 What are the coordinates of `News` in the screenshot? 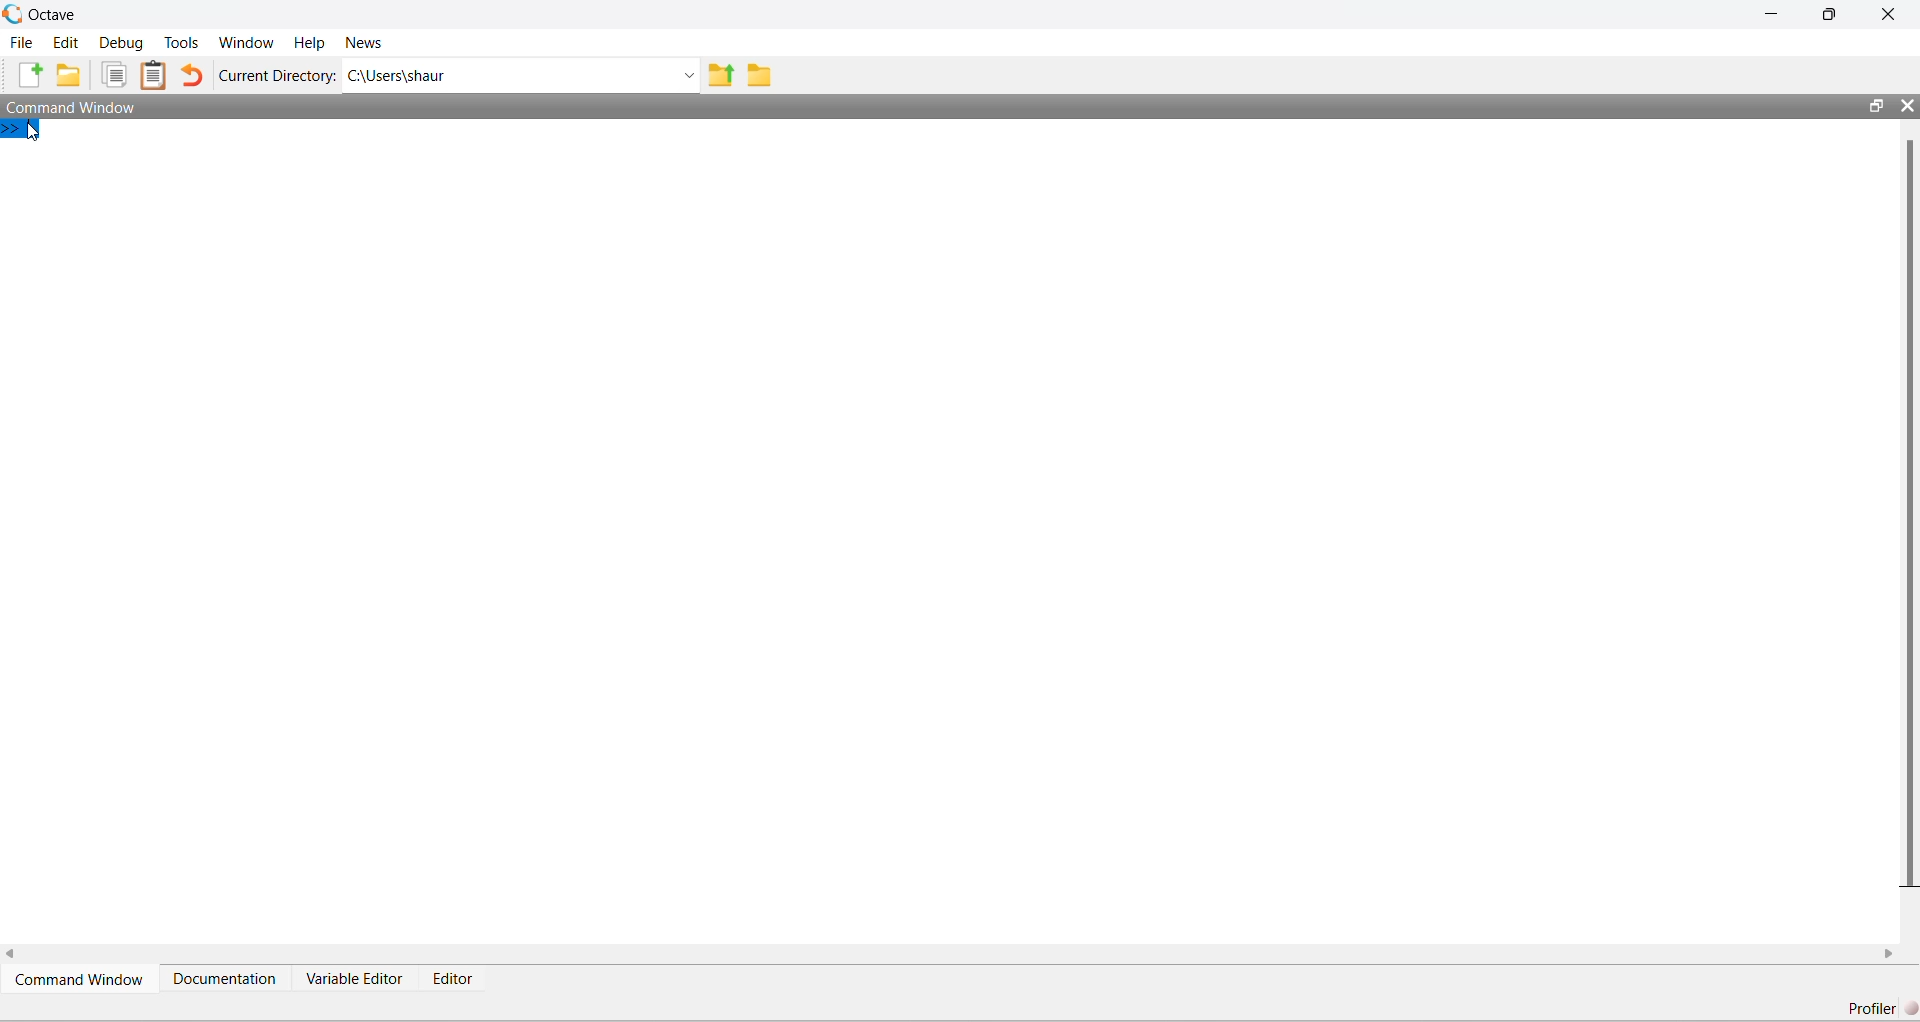 It's located at (365, 42).